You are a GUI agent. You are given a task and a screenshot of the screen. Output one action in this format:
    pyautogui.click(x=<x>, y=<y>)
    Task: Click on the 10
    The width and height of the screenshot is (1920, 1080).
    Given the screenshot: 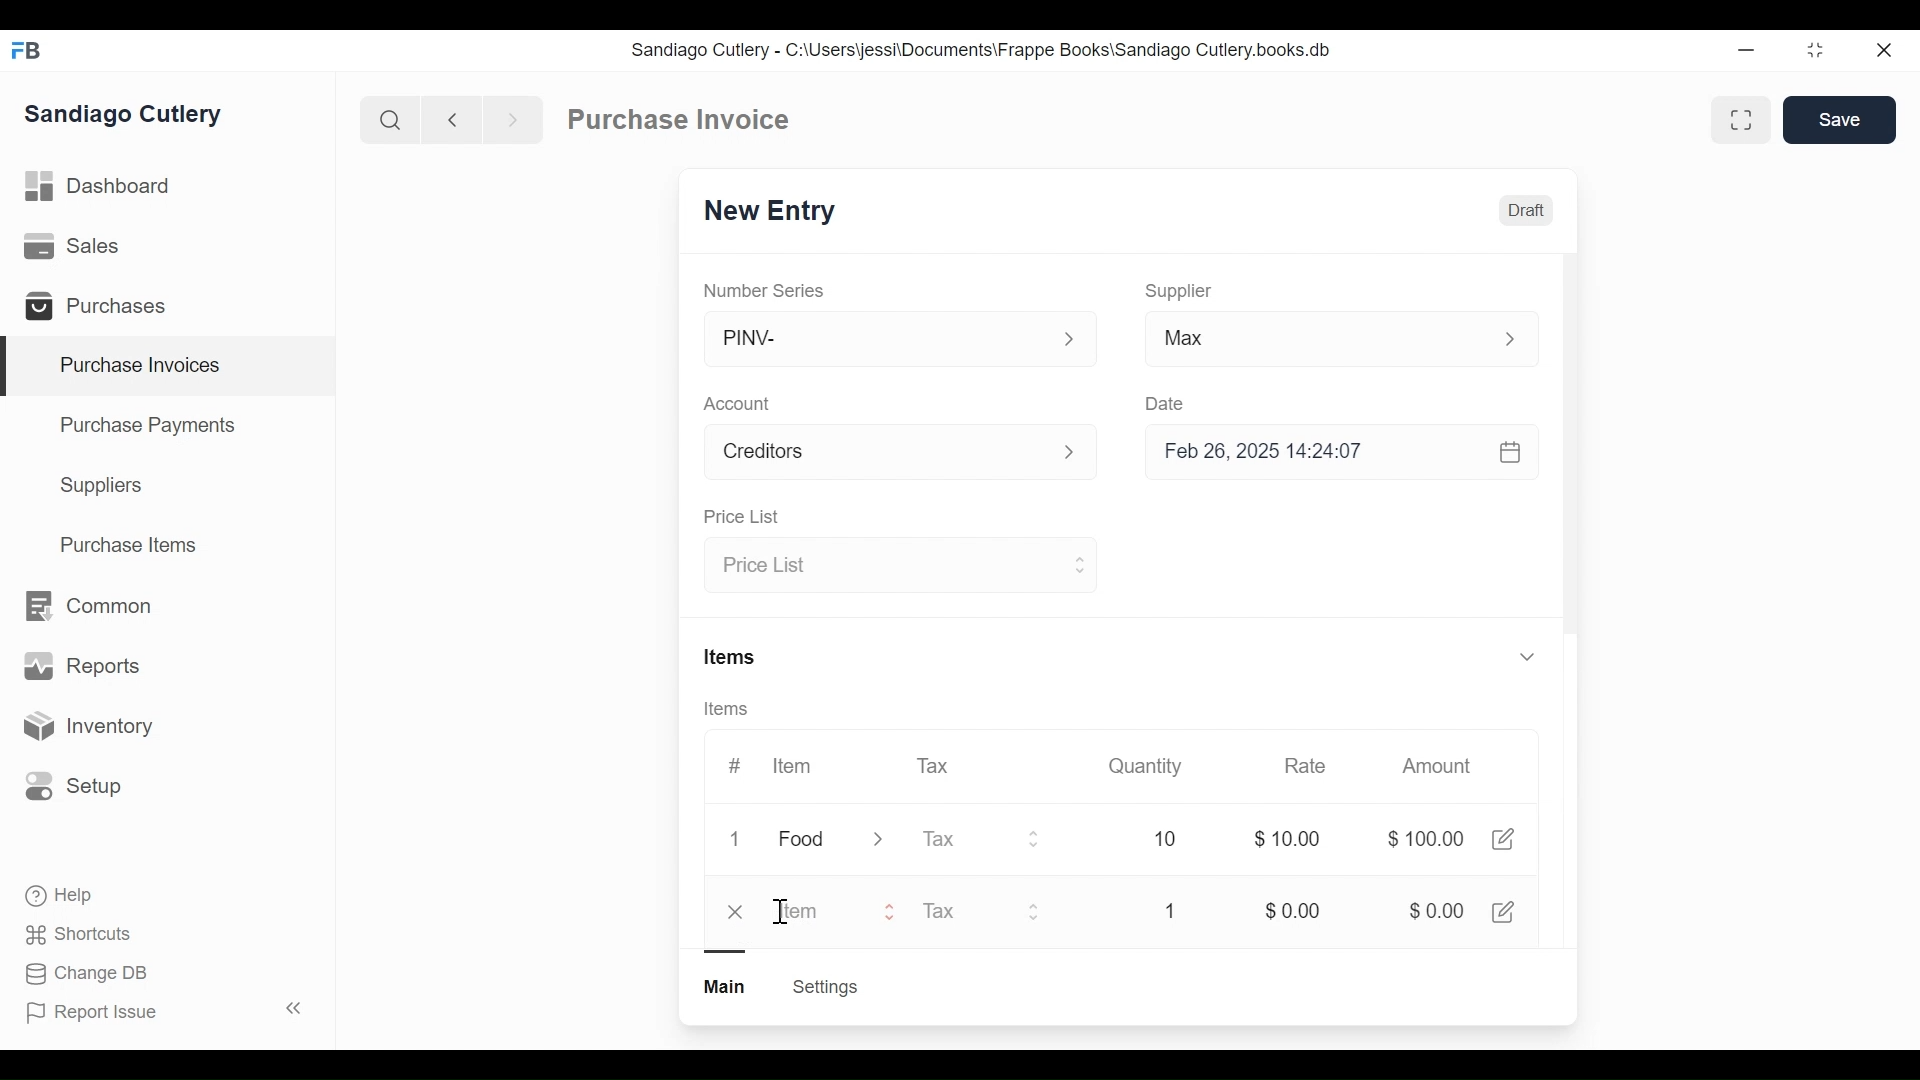 What is the action you would take?
    pyautogui.click(x=1142, y=839)
    